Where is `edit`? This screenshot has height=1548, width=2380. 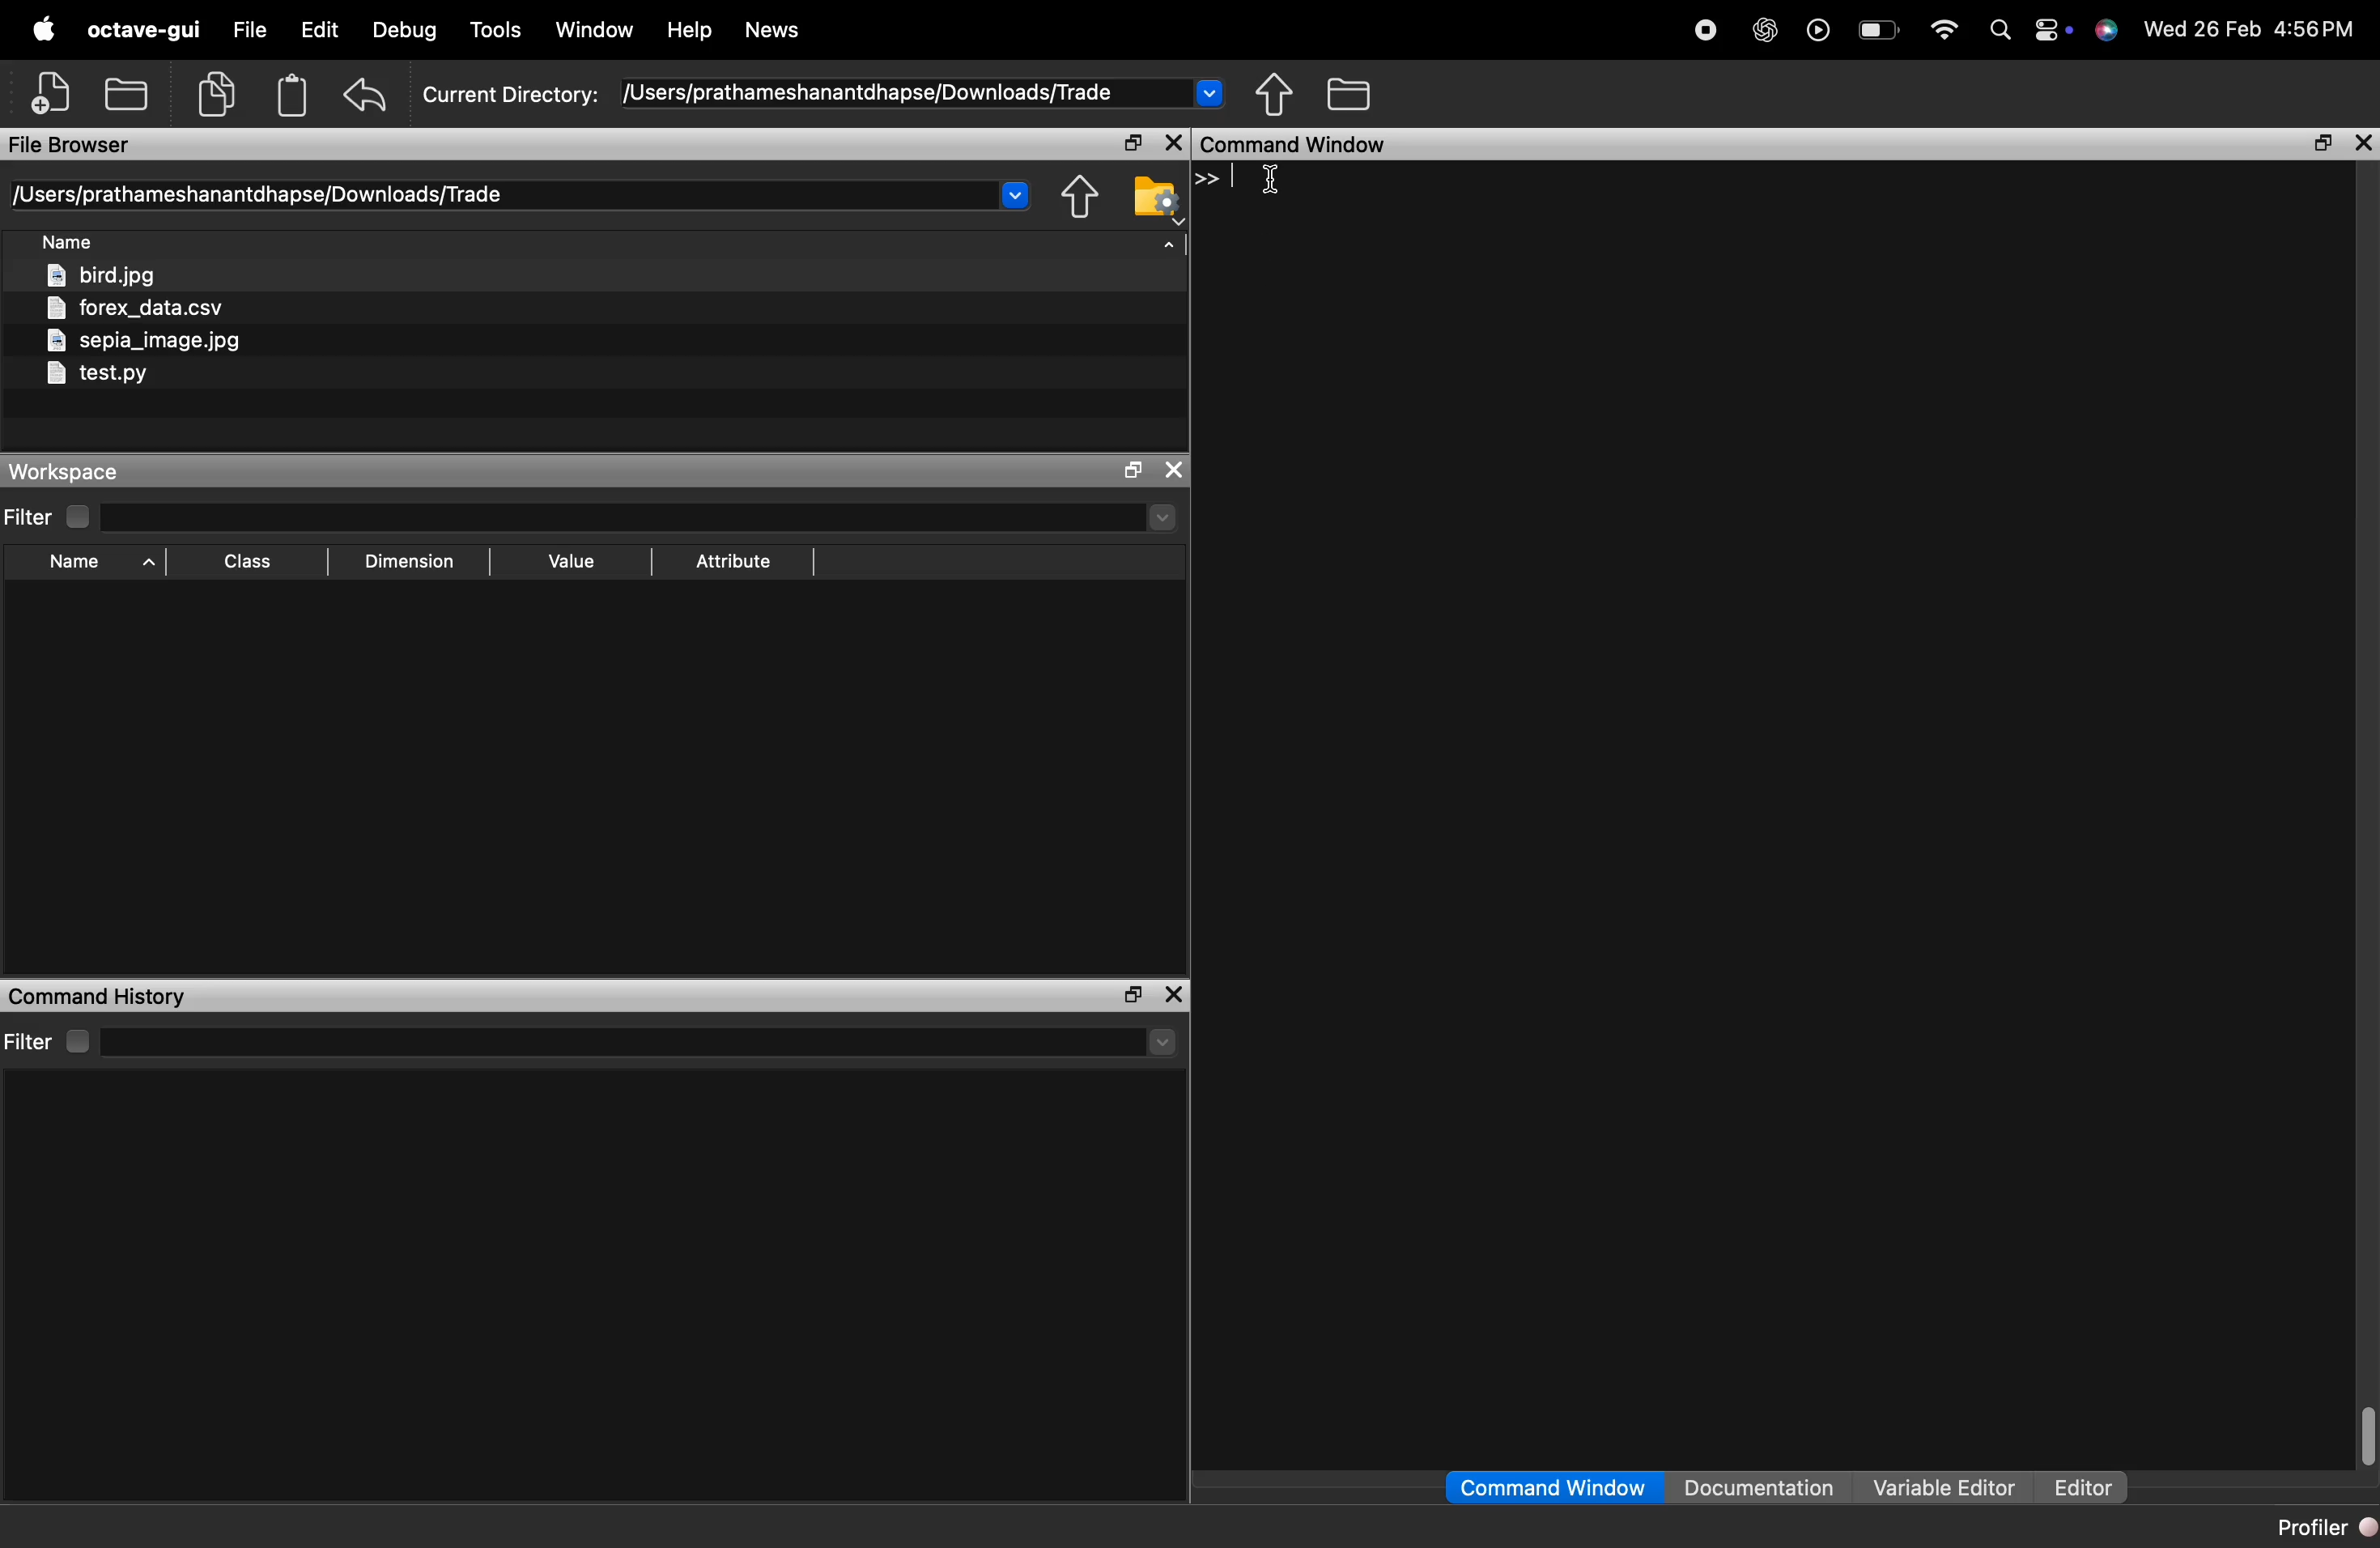 edit is located at coordinates (322, 29).